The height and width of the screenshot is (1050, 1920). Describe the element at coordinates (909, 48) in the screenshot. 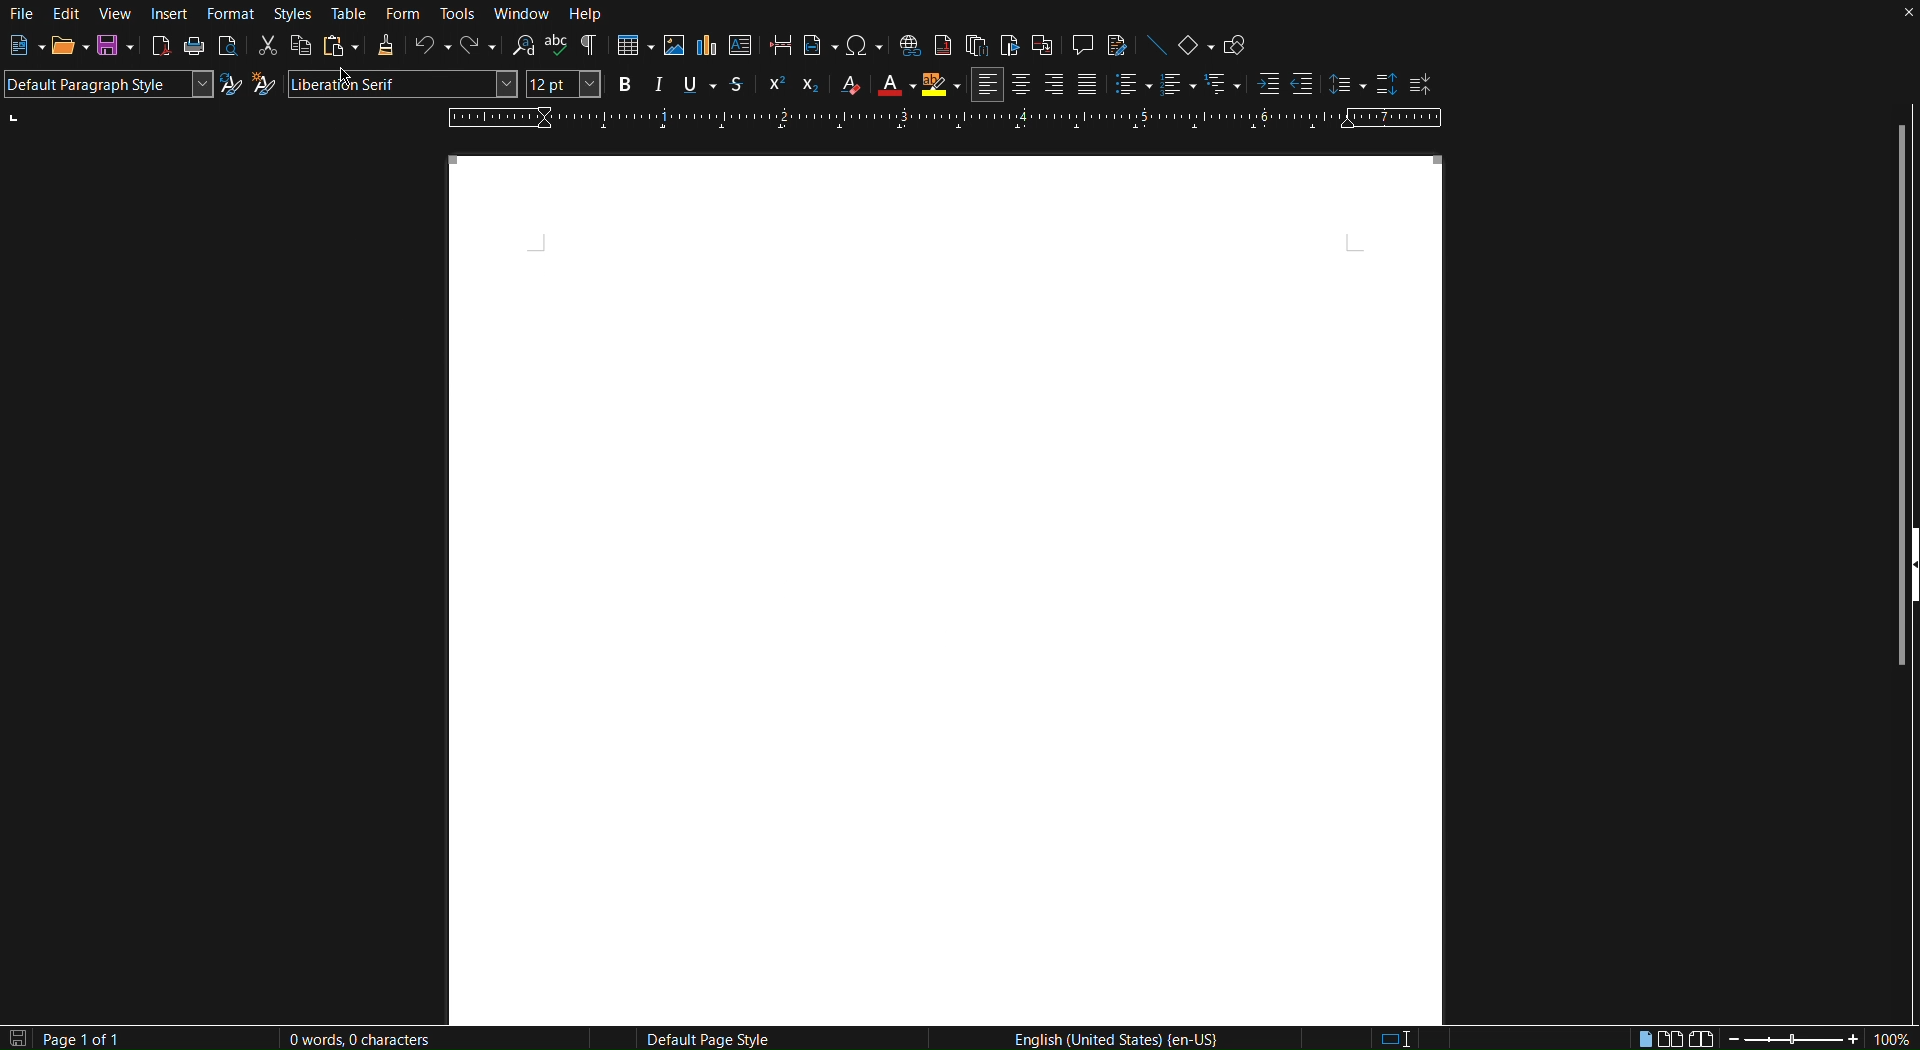

I see `Insert Hyperlink` at that location.